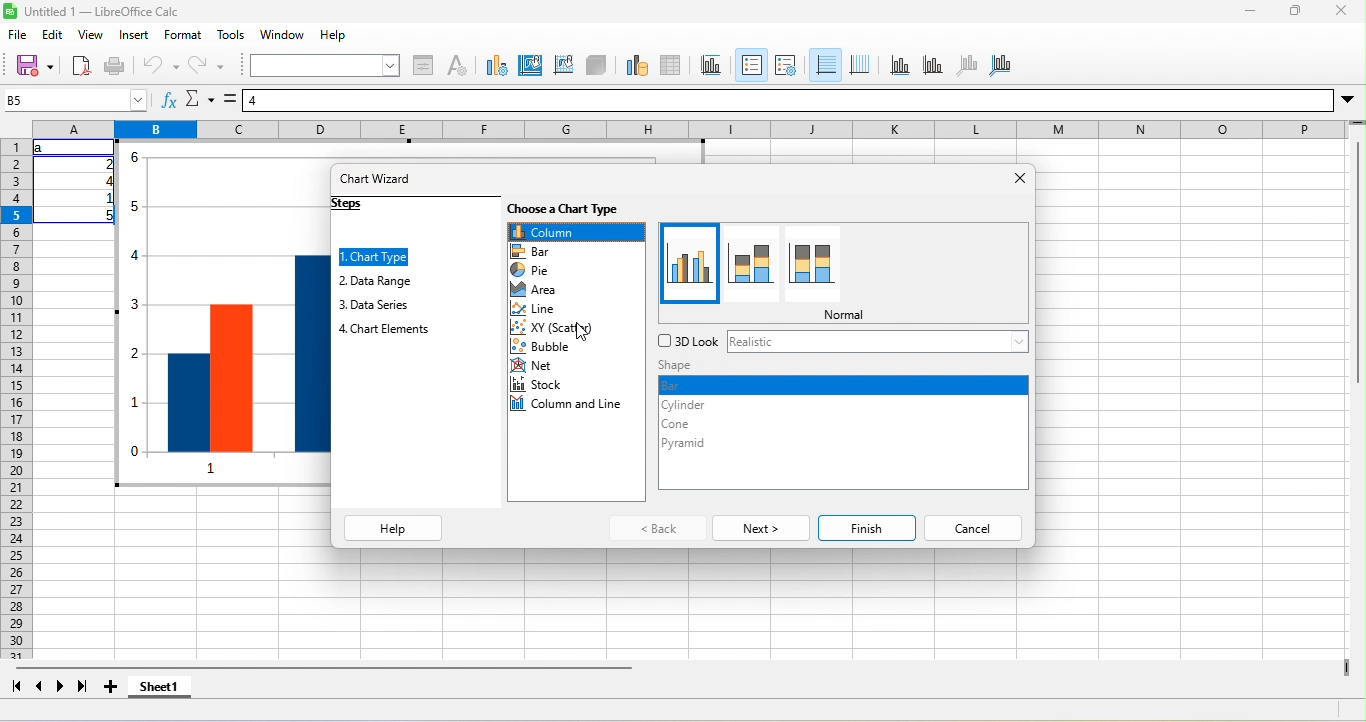 Image resolution: width=1366 pixels, height=722 pixels. I want to click on formula bar, so click(788, 100).